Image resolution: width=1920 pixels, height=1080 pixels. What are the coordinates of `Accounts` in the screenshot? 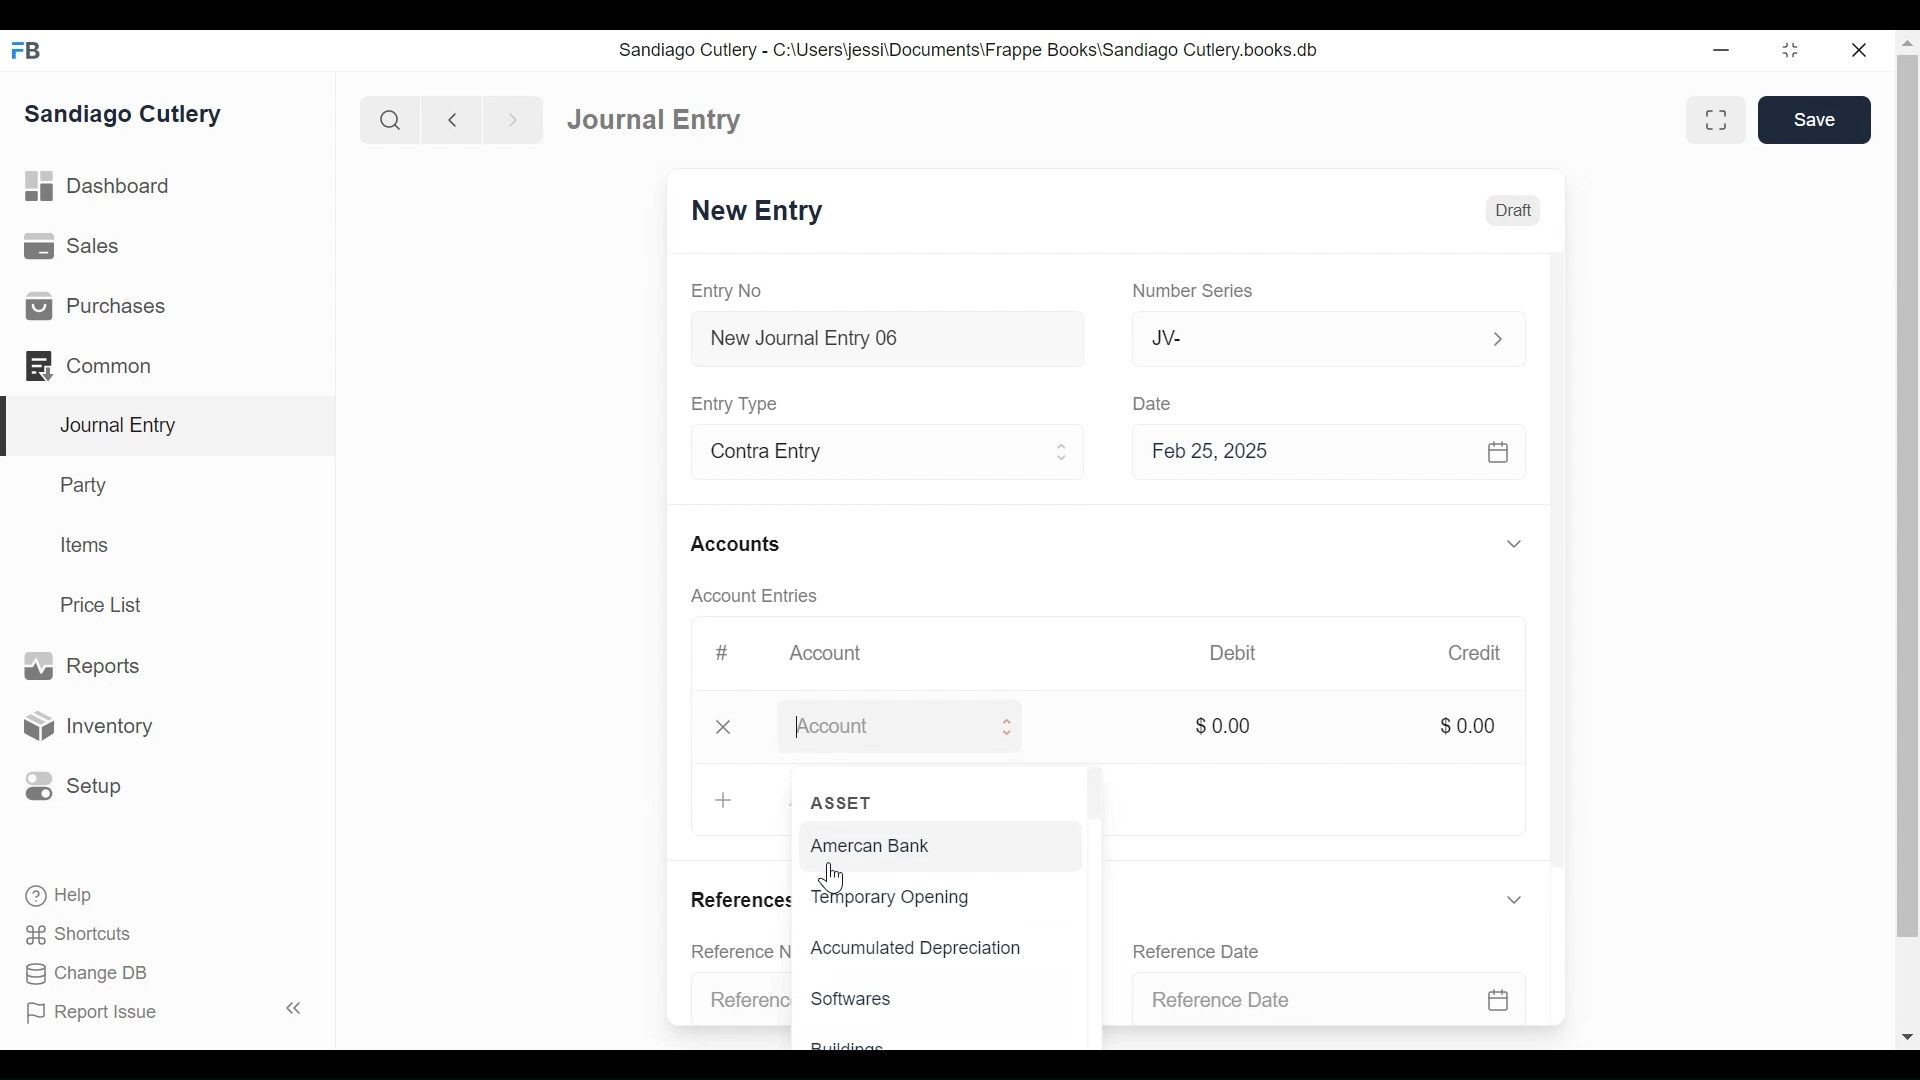 It's located at (740, 545).